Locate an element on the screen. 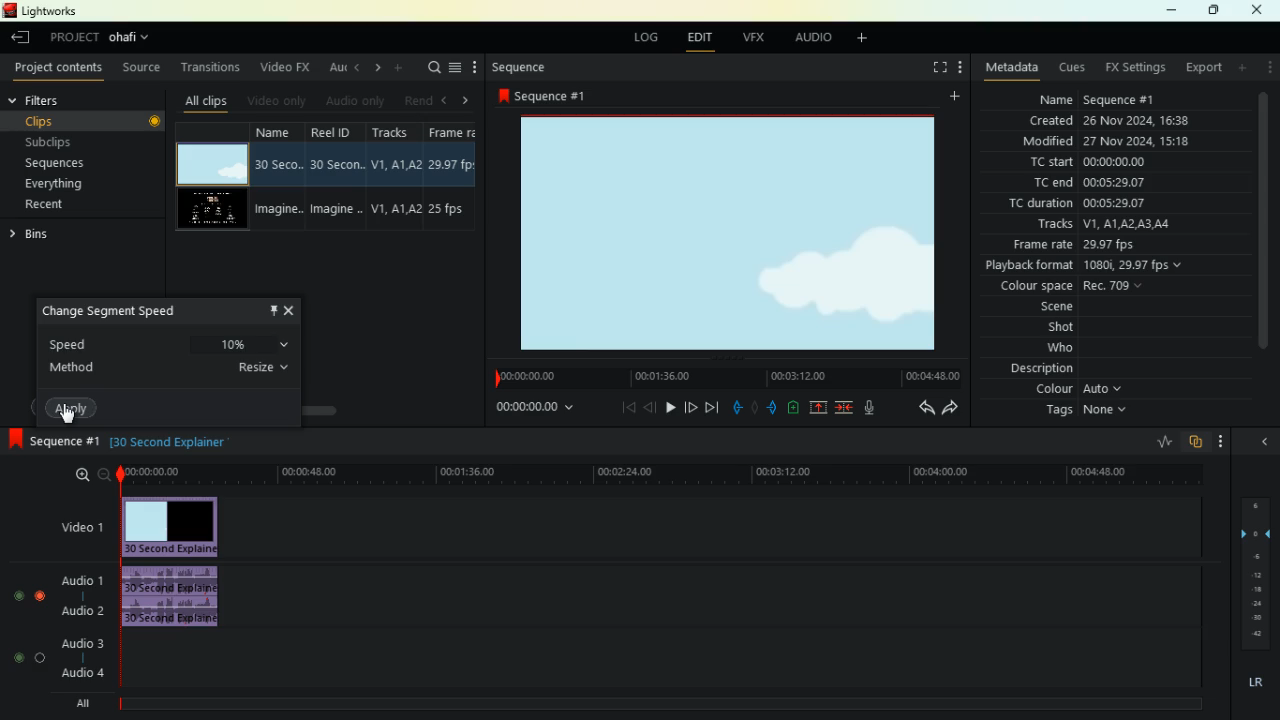 This screenshot has height=720, width=1280. name is located at coordinates (1092, 99).